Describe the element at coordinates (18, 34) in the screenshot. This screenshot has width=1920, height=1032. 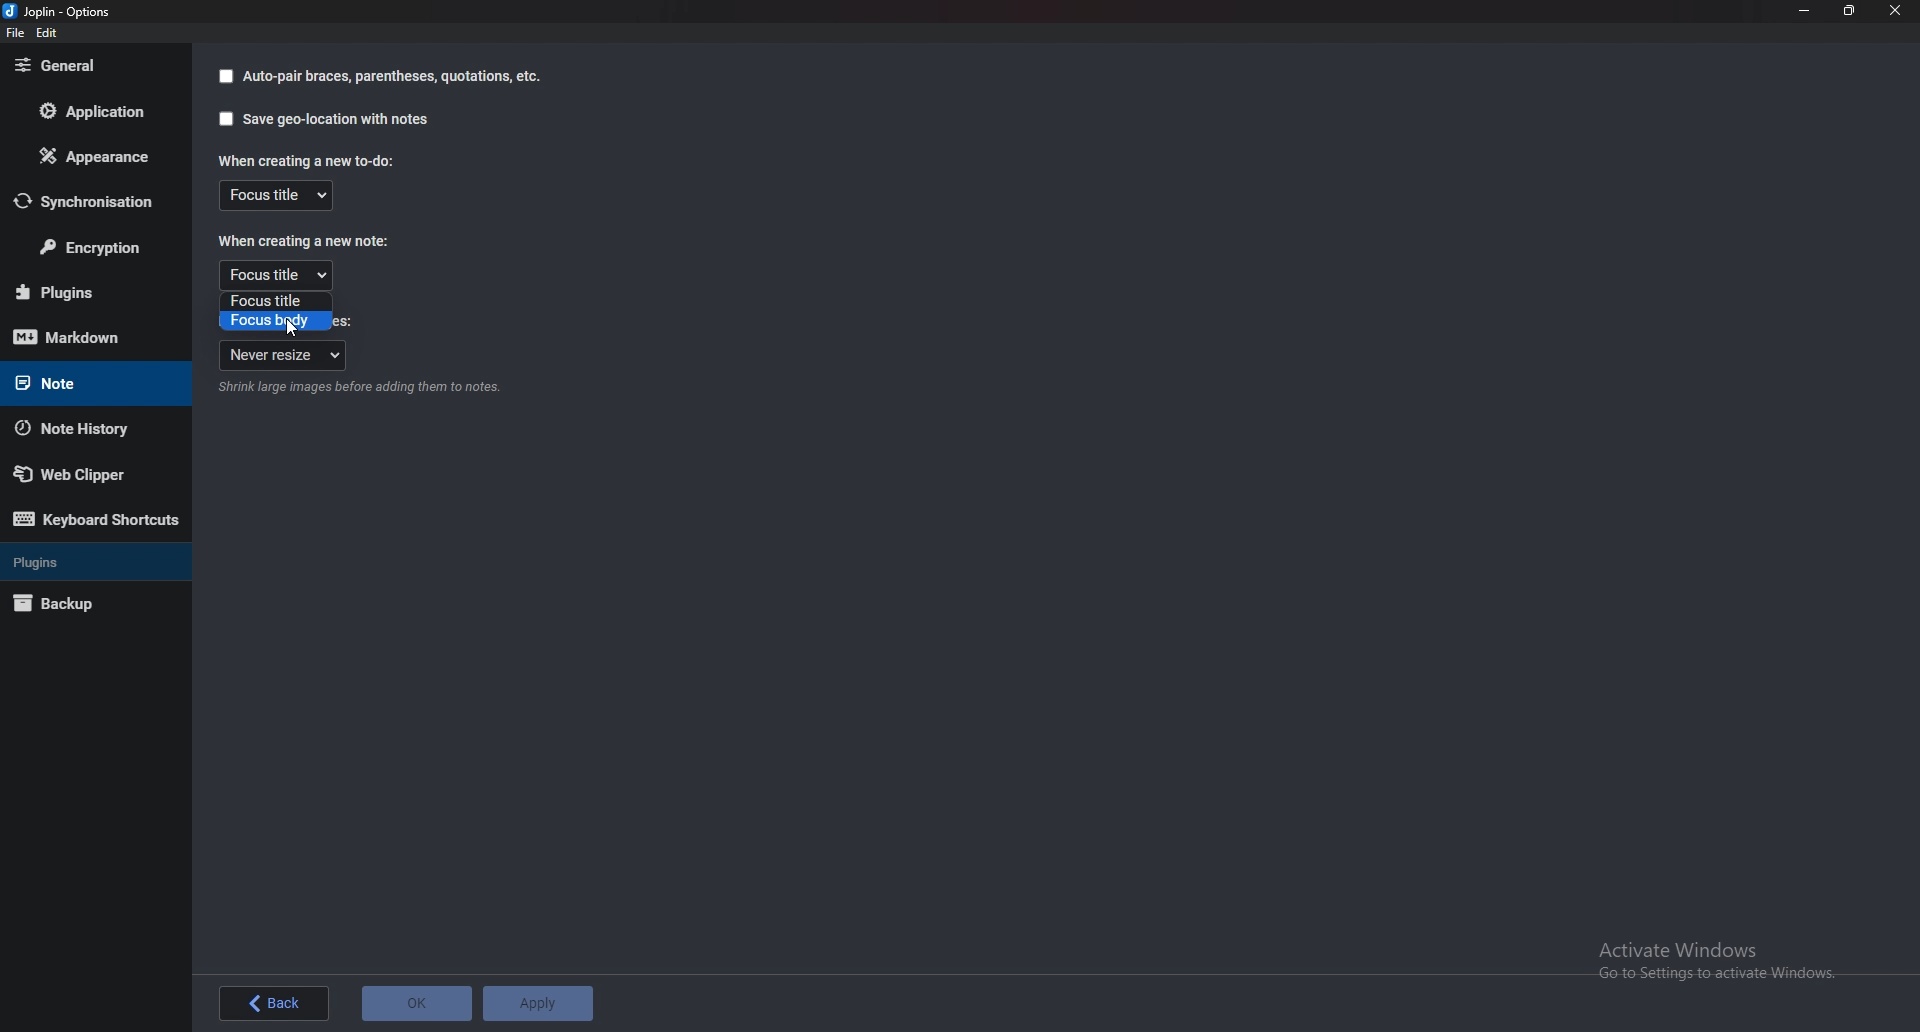
I see `File` at that location.